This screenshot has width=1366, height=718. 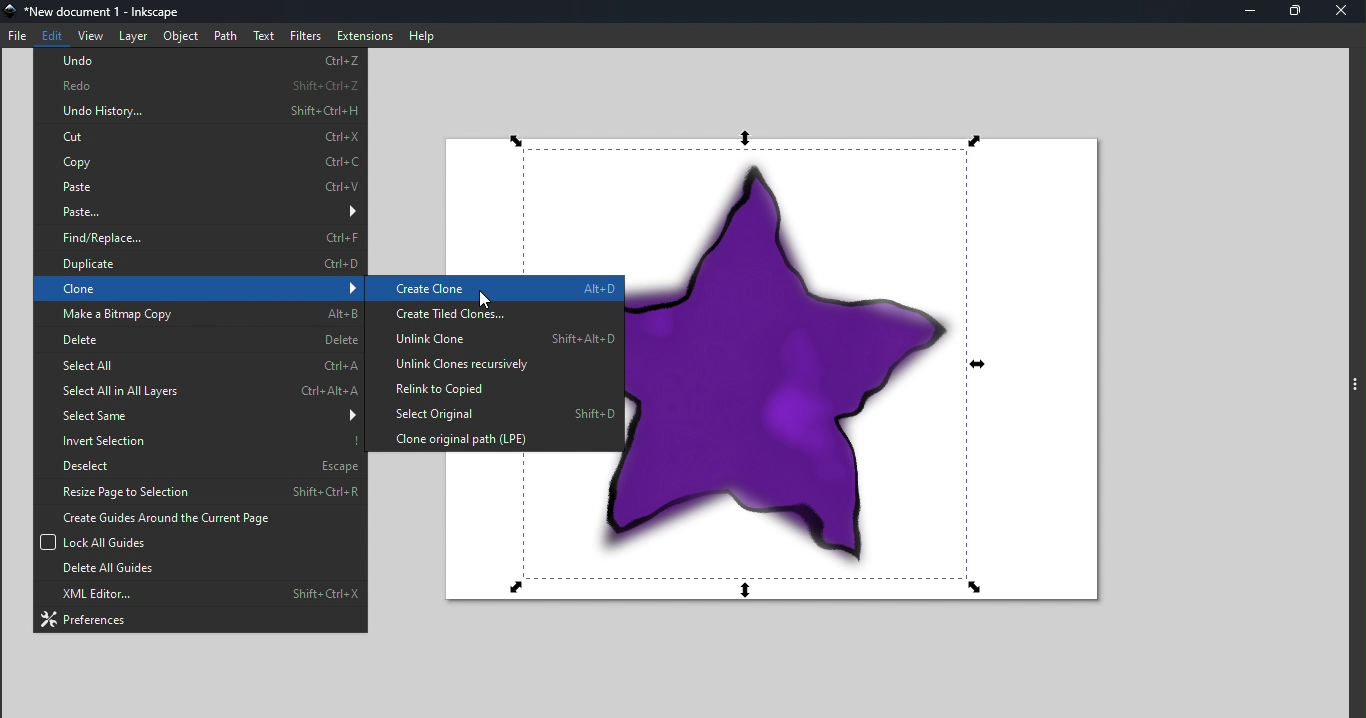 What do you see at coordinates (199, 491) in the screenshot?
I see `Resize page to selection` at bounding box center [199, 491].